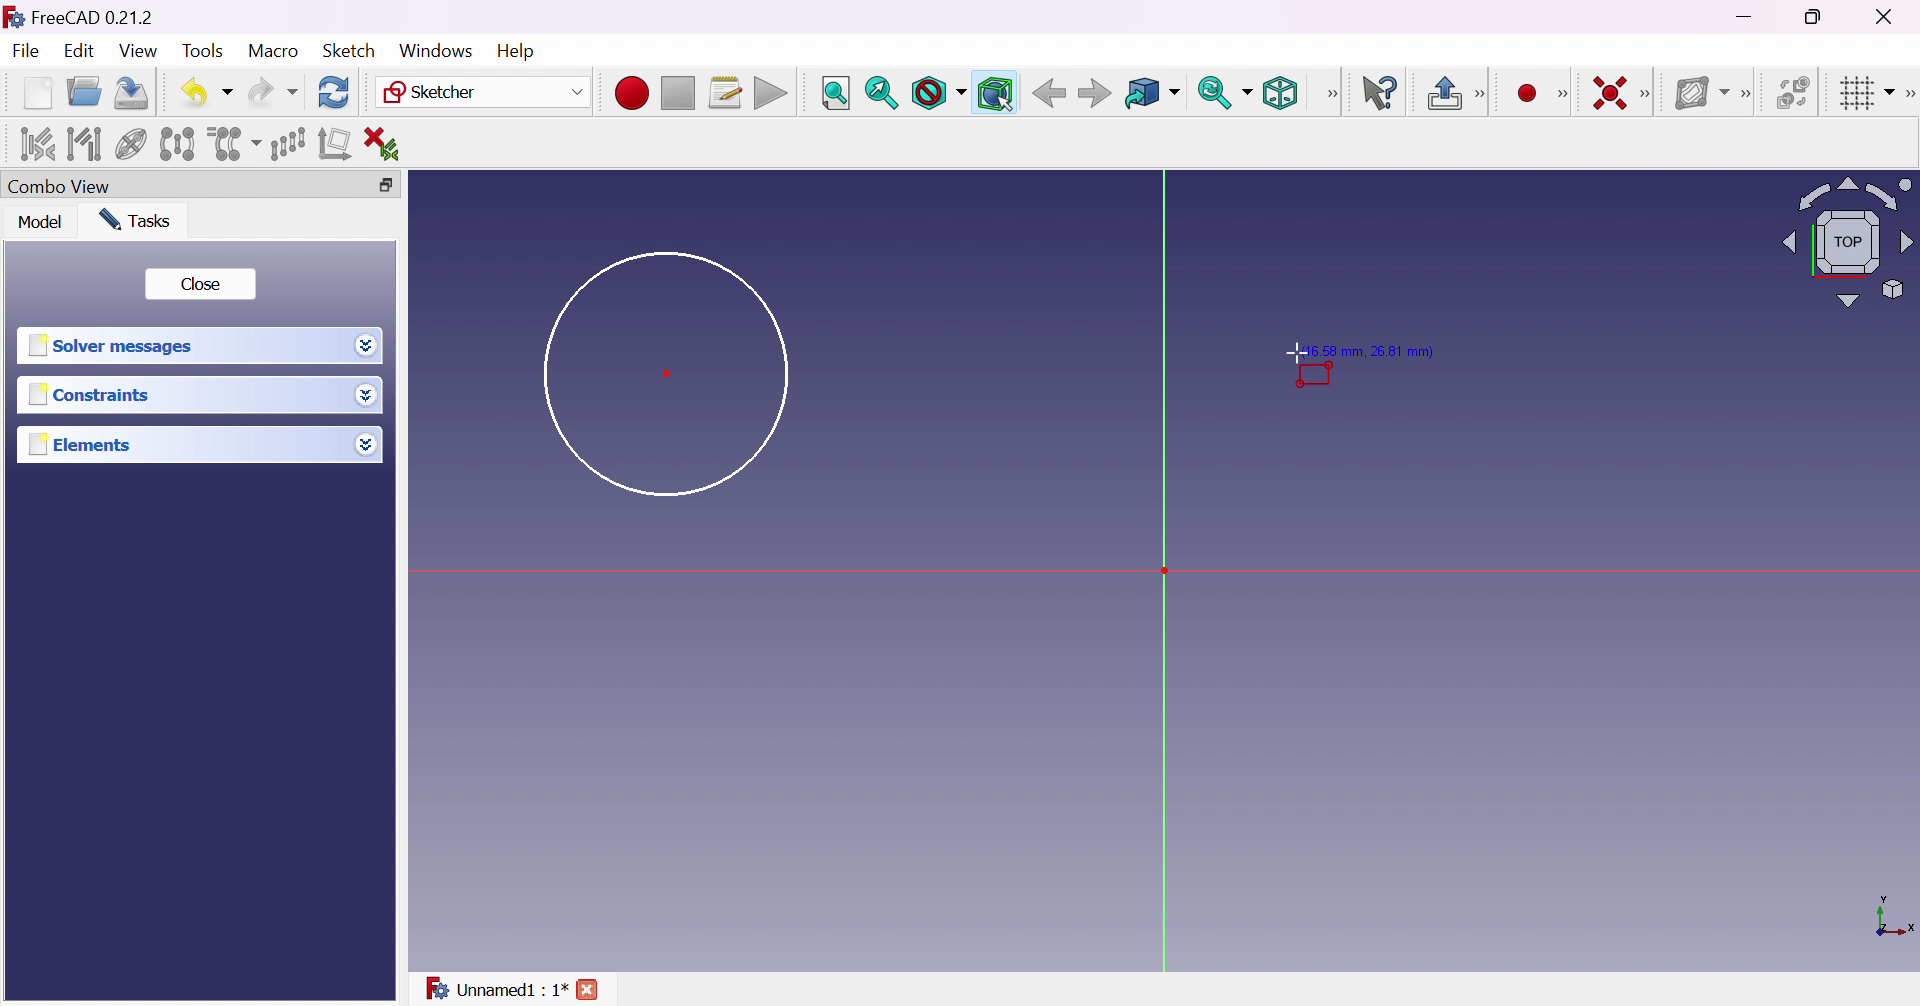 This screenshot has width=1920, height=1006. What do you see at coordinates (591, 989) in the screenshot?
I see `close` at bounding box center [591, 989].